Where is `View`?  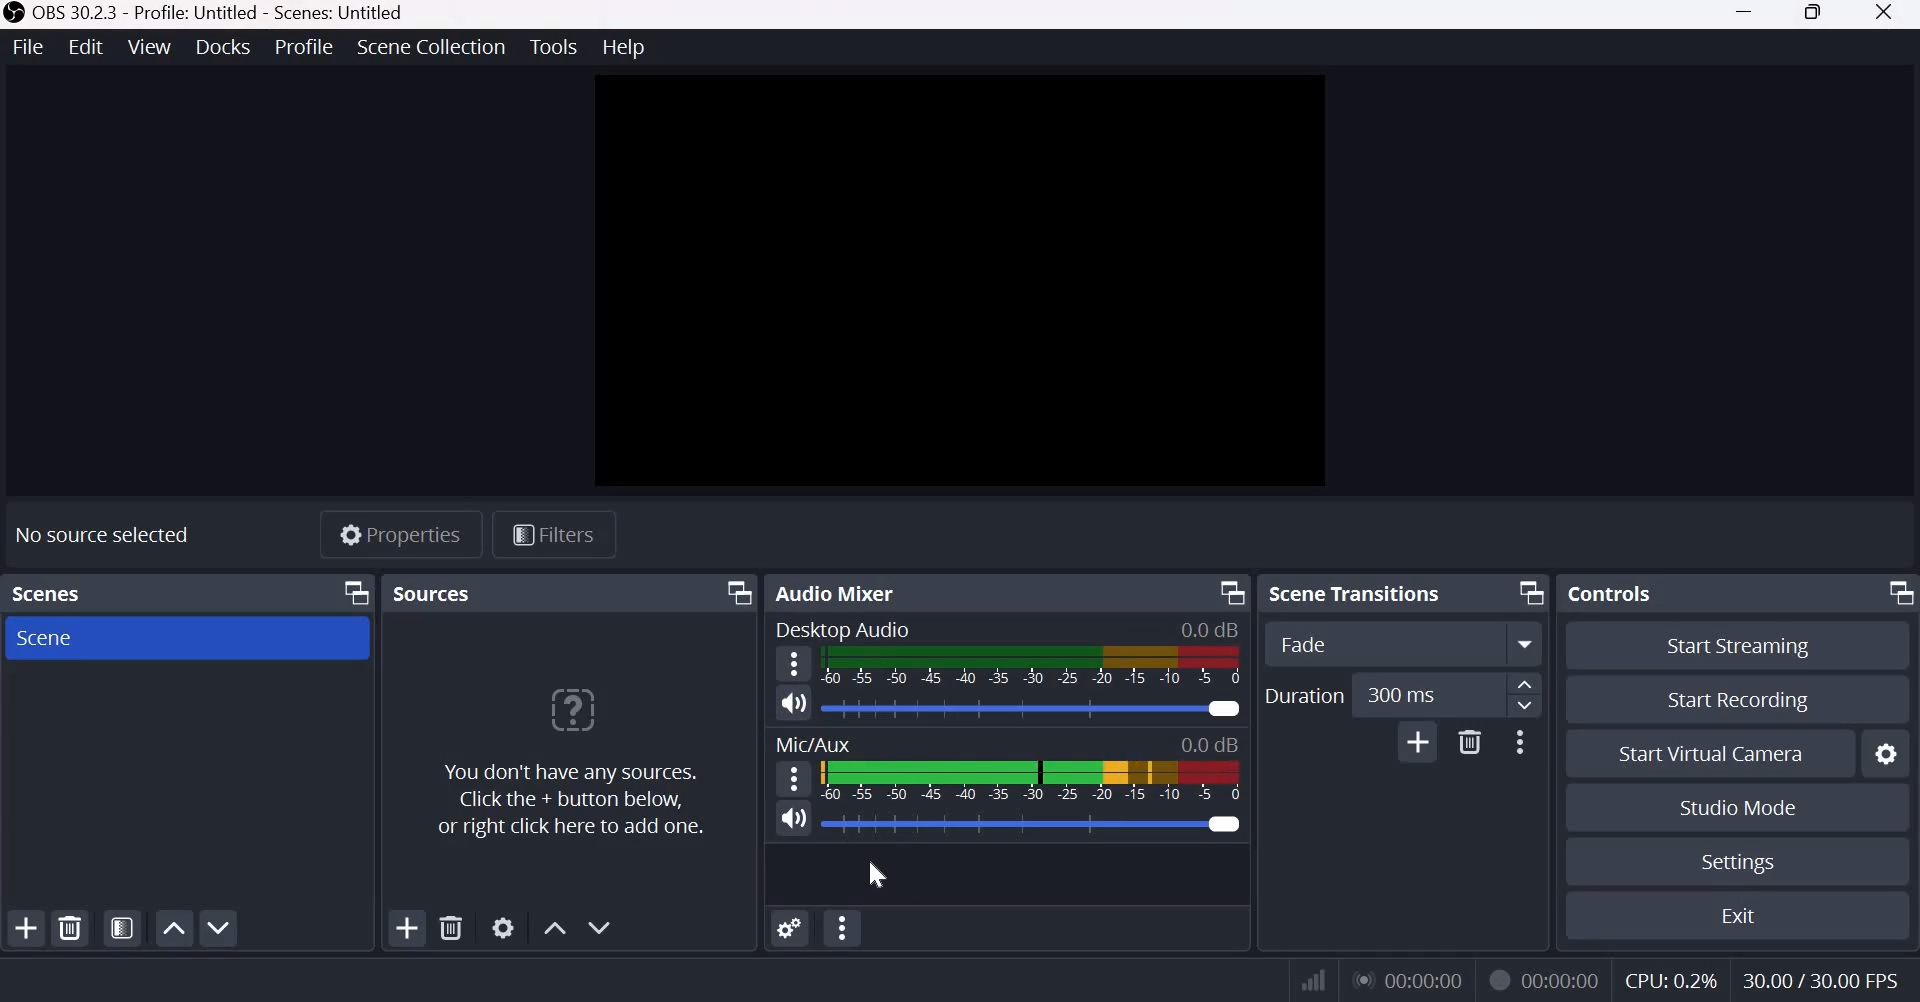 View is located at coordinates (150, 46).